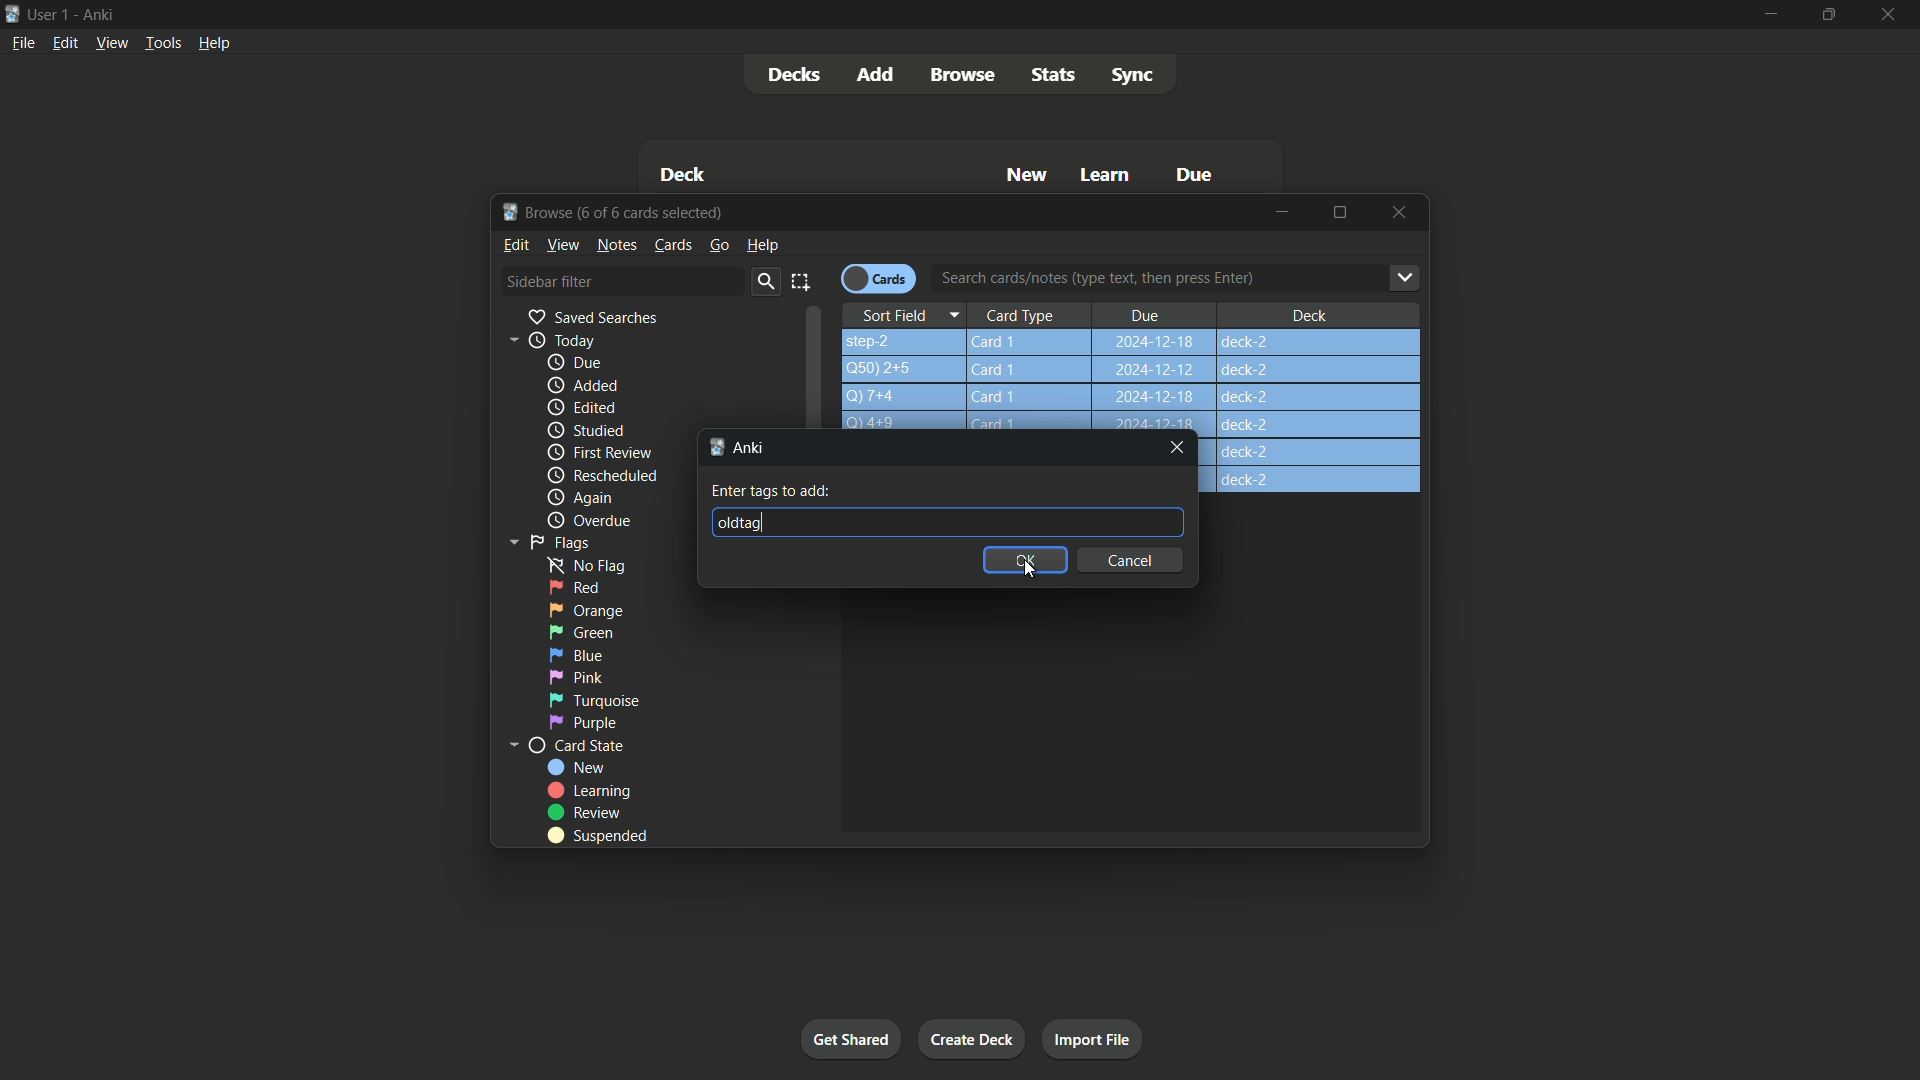  I want to click on Flags, so click(545, 541).